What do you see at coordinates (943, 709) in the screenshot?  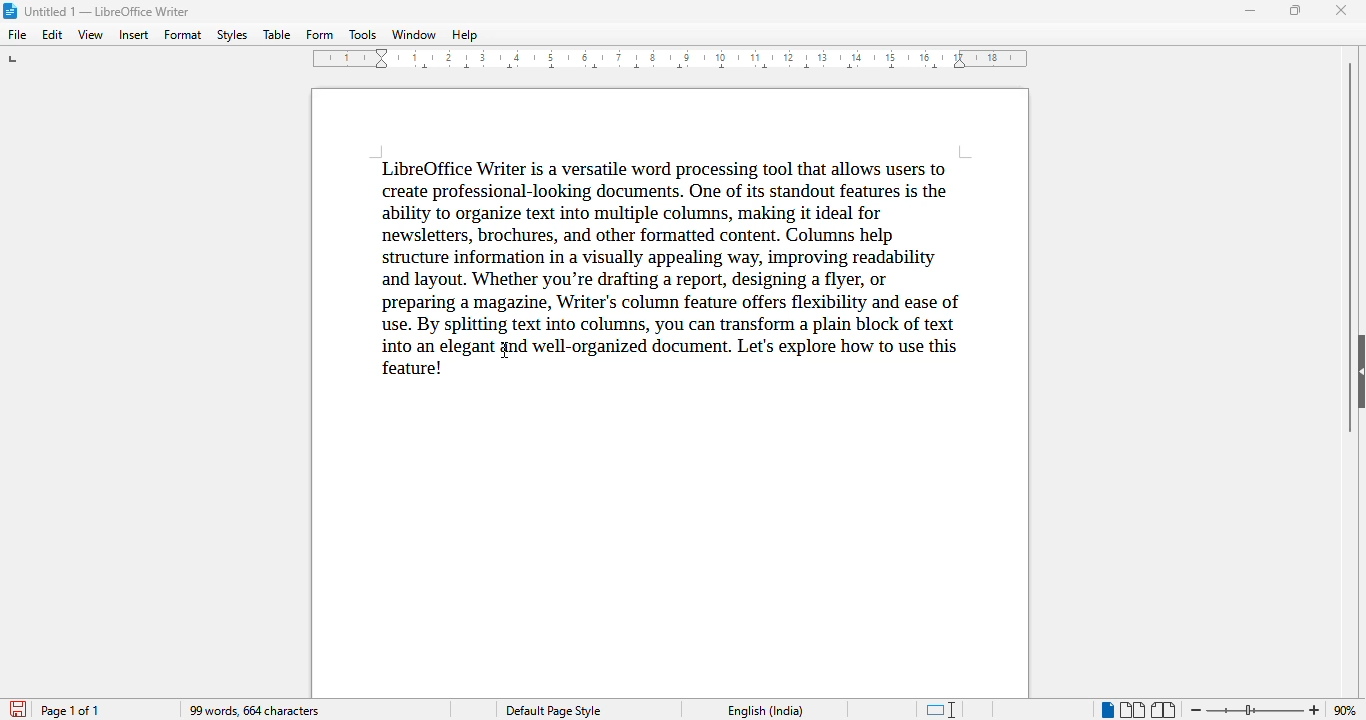 I see `standard selection` at bounding box center [943, 709].